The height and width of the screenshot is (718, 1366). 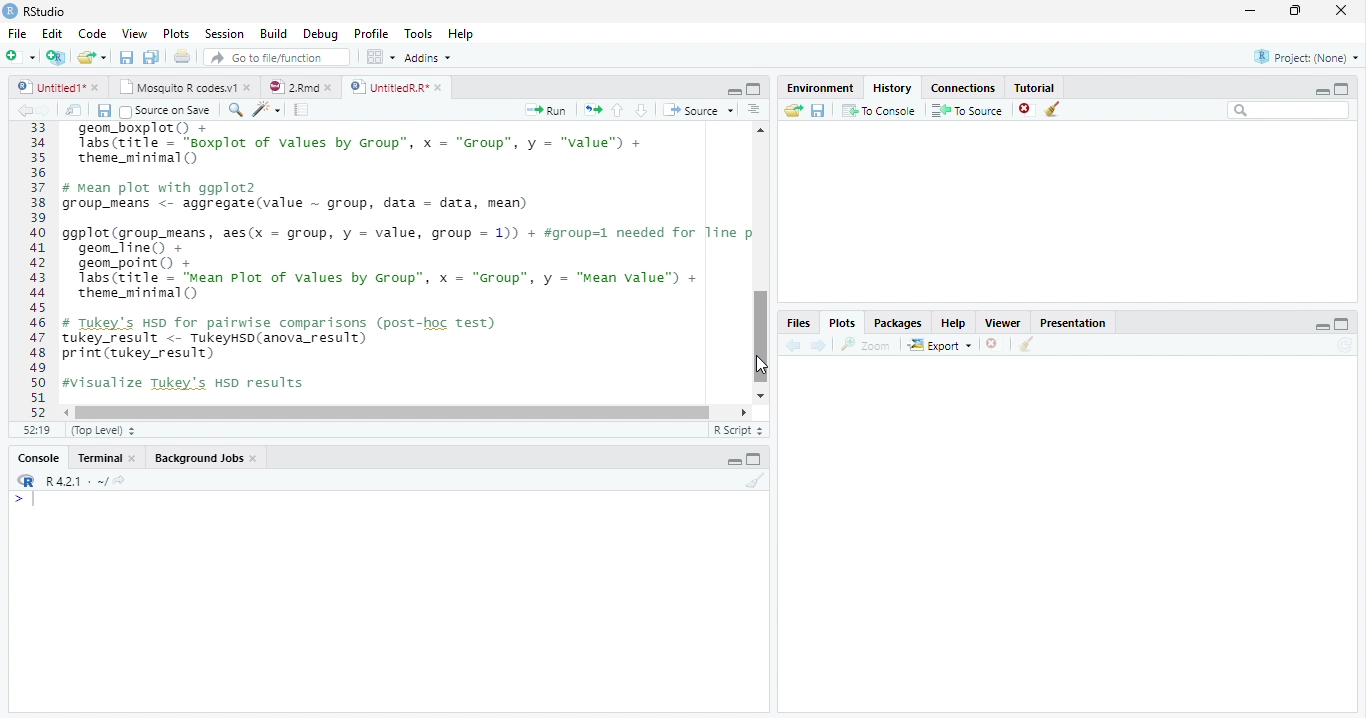 I want to click on Run, so click(x=546, y=110).